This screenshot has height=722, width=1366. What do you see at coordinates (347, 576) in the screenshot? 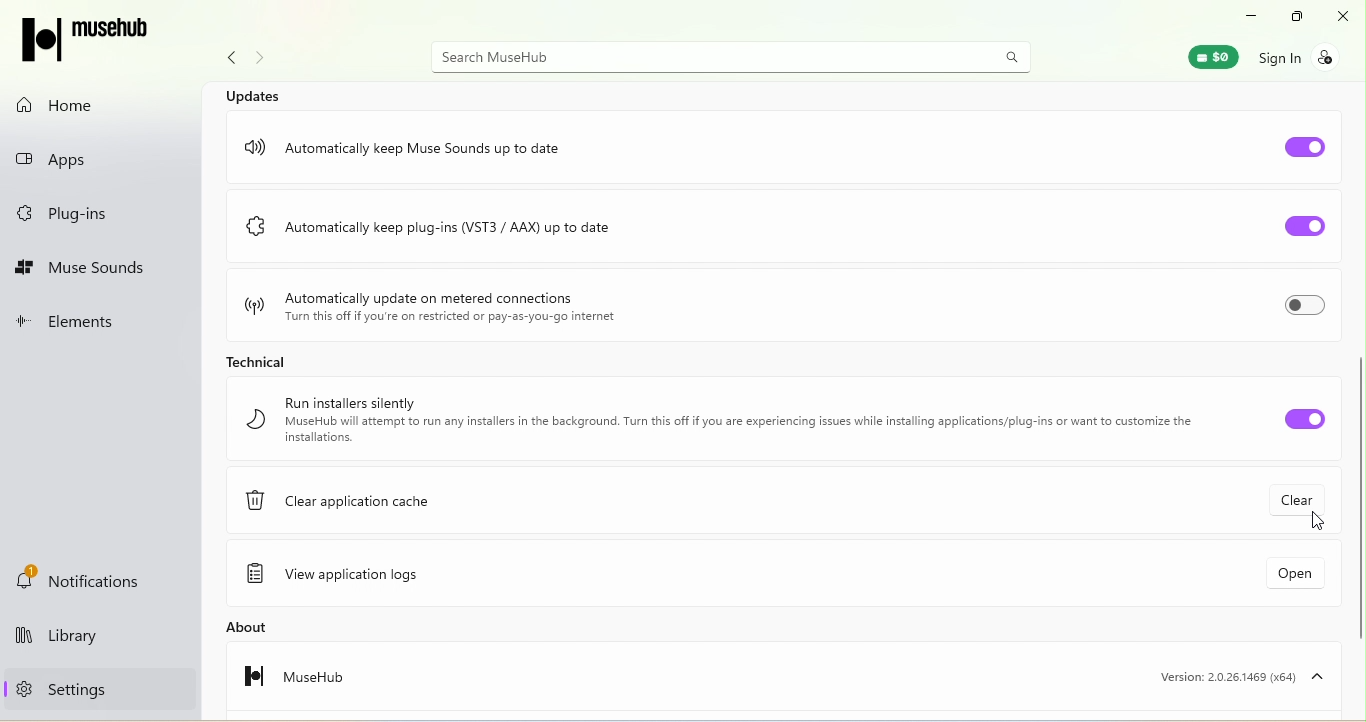
I see `View application logs` at bounding box center [347, 576].